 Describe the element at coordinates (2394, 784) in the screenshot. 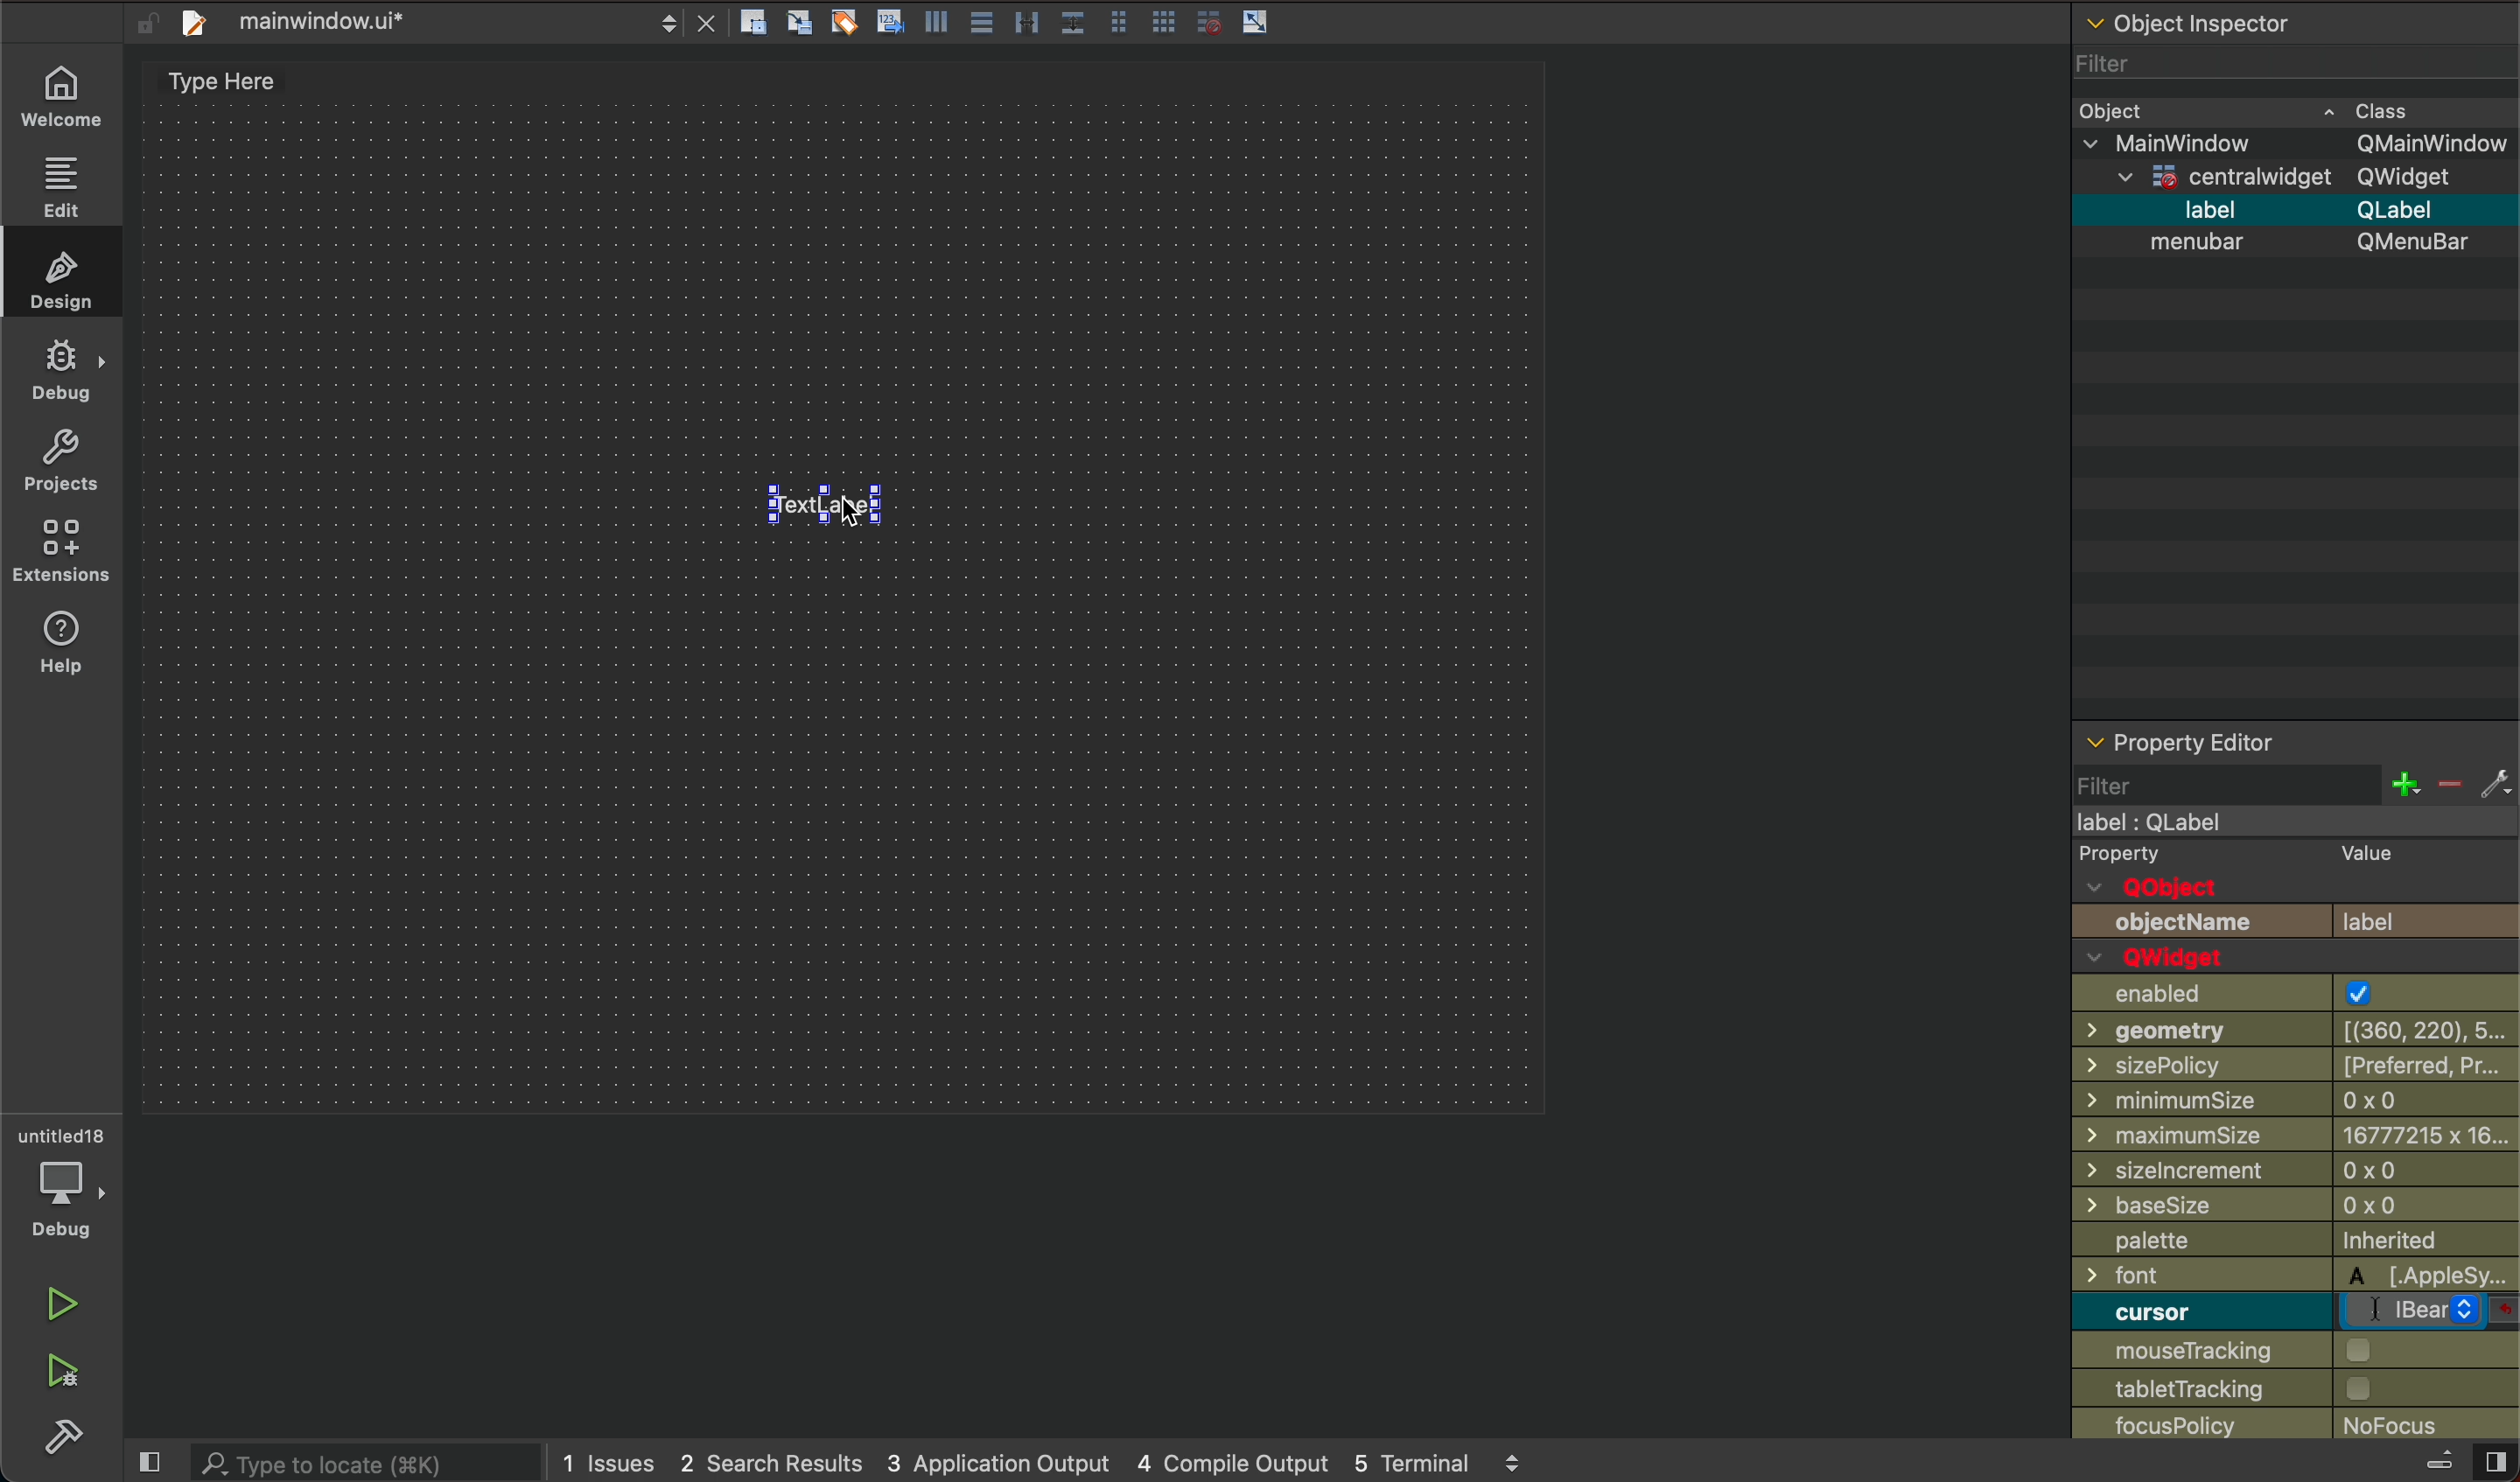

I see `increase` at that location.